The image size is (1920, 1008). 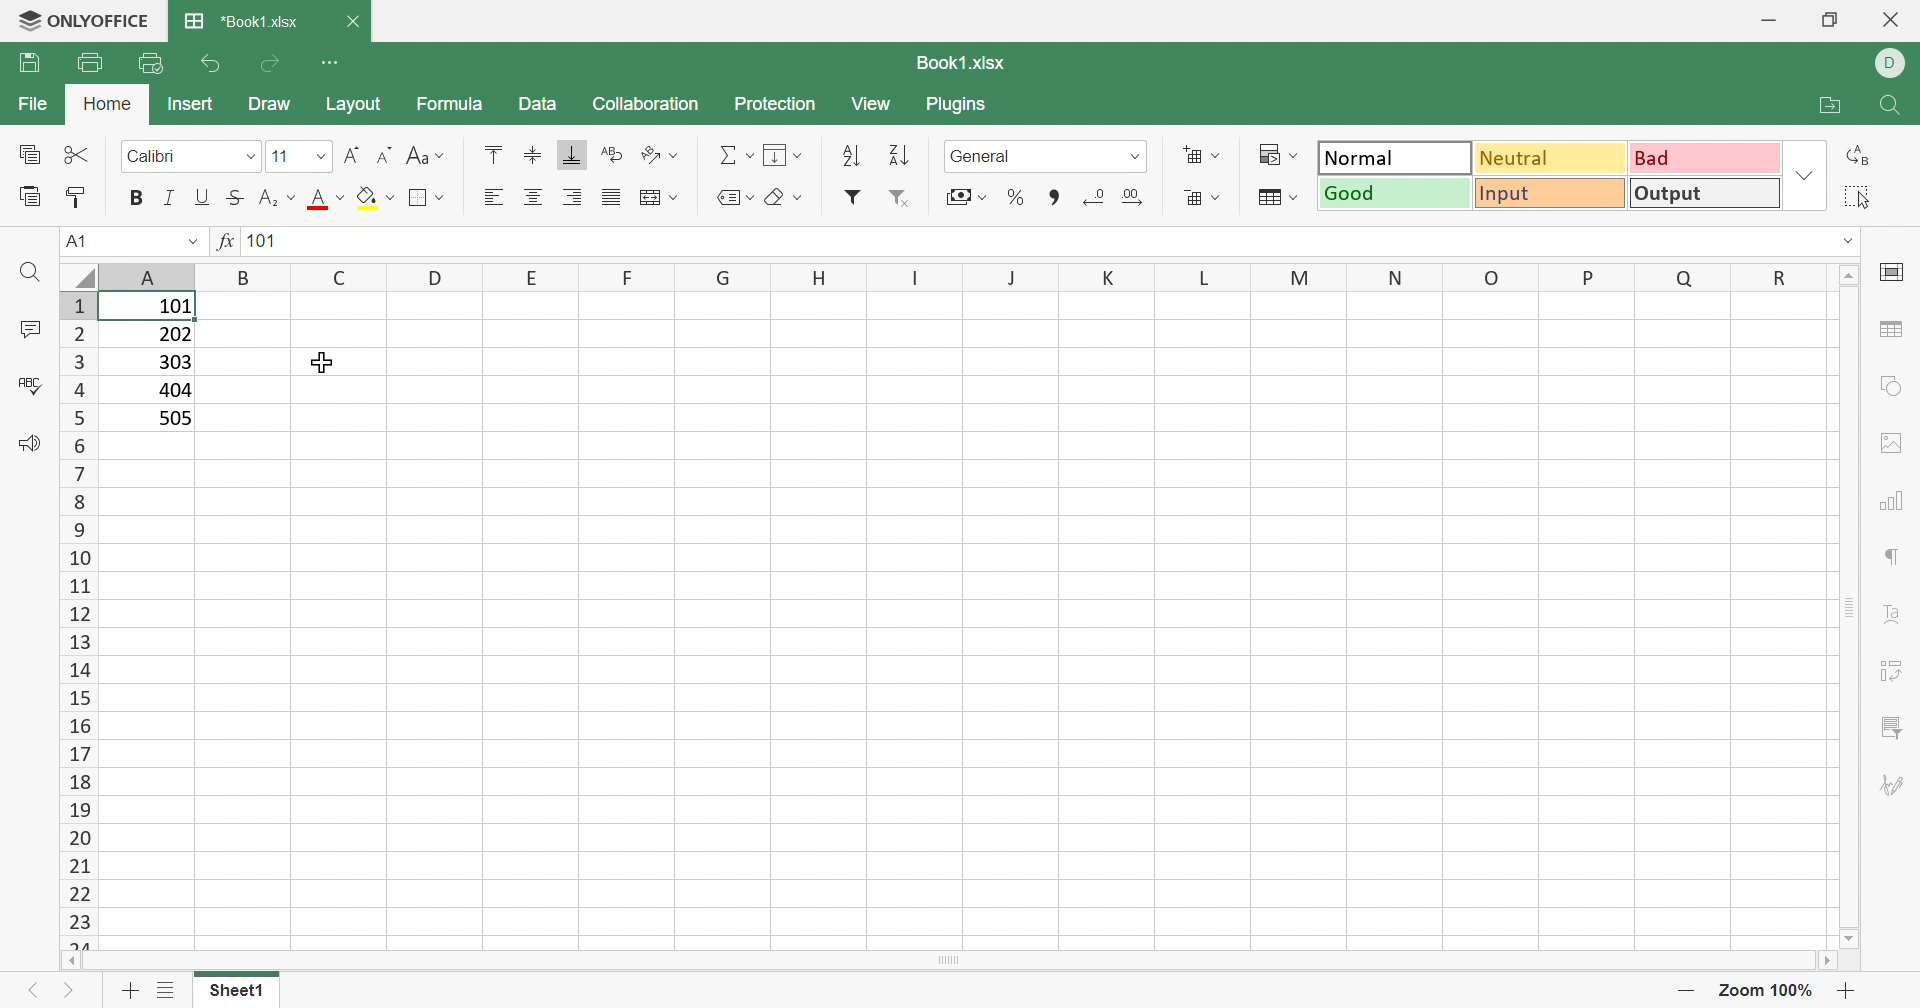 What do you see at coordinates (1843, 933) in the screenshot?
I see `Scroll Down` at bounding box center [1843, 933].